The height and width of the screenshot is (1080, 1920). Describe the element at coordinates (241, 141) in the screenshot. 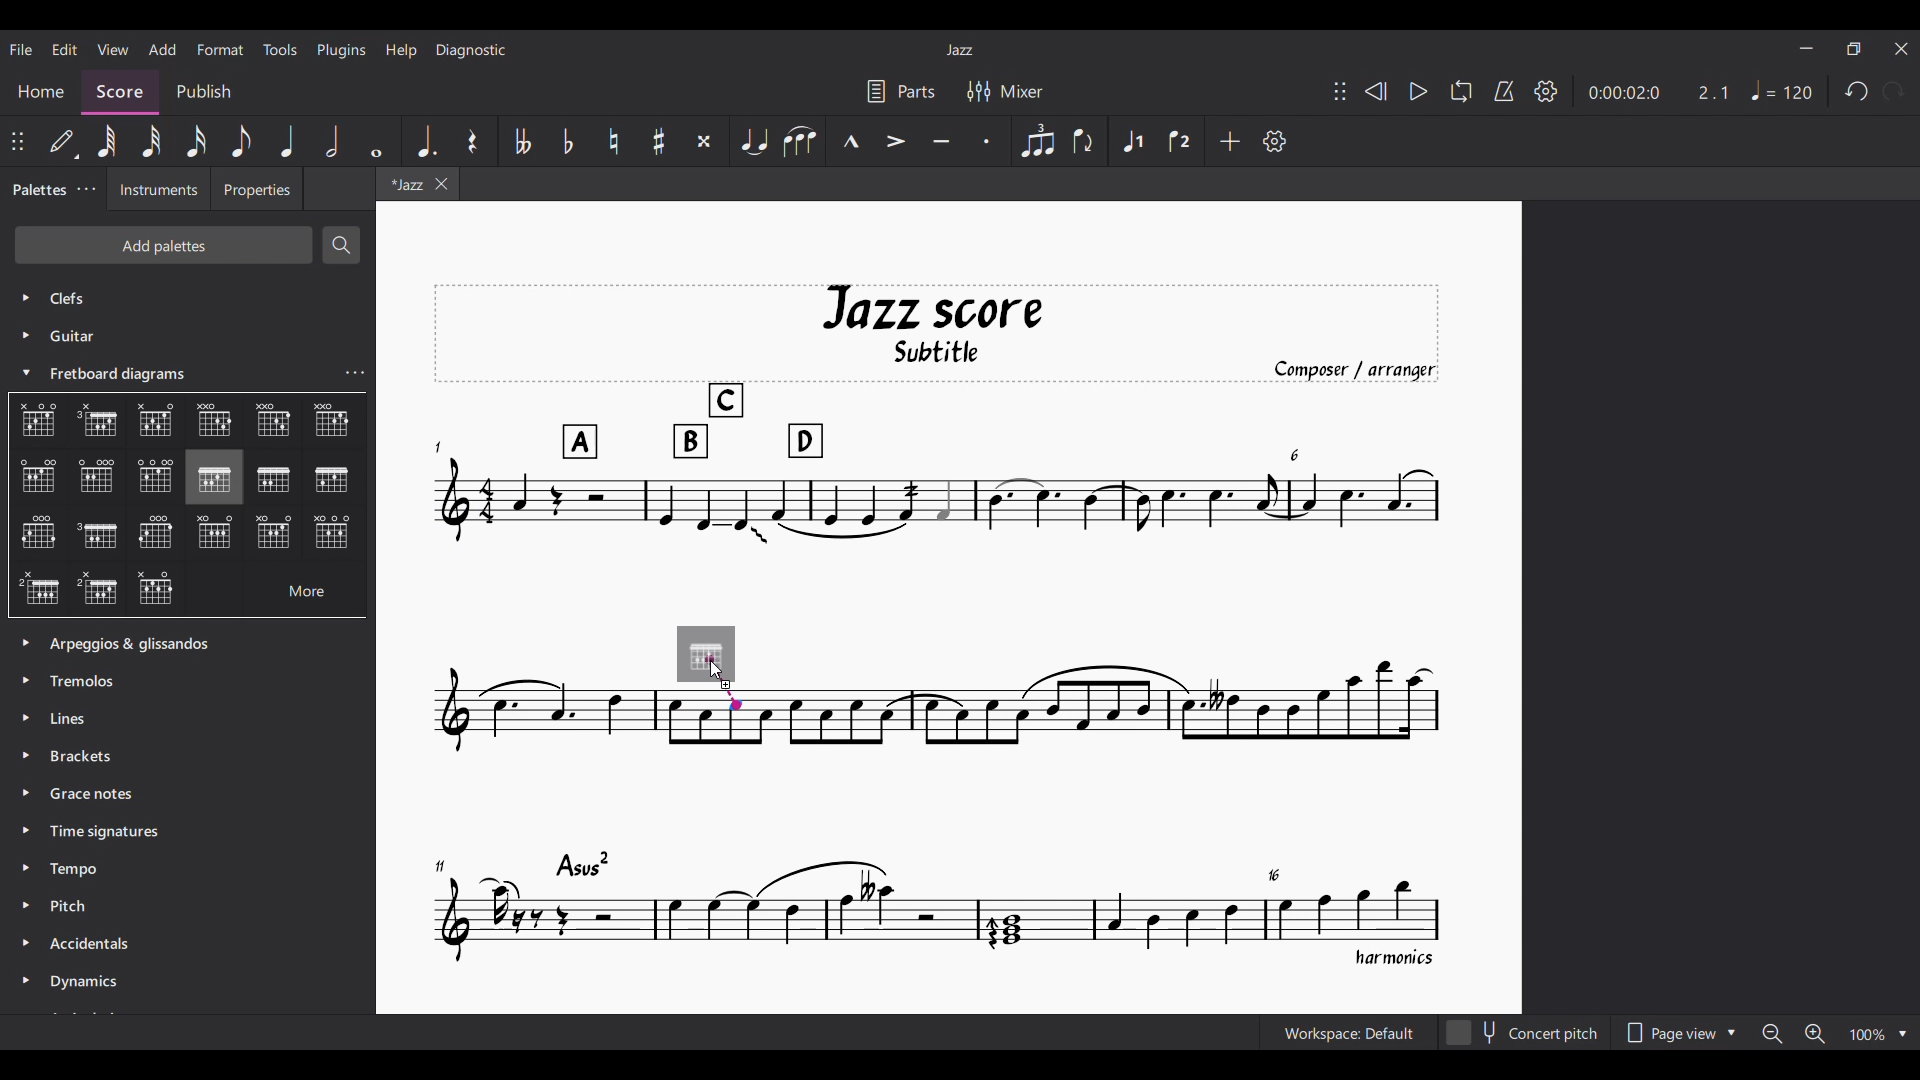

I see `8th note` at that location.